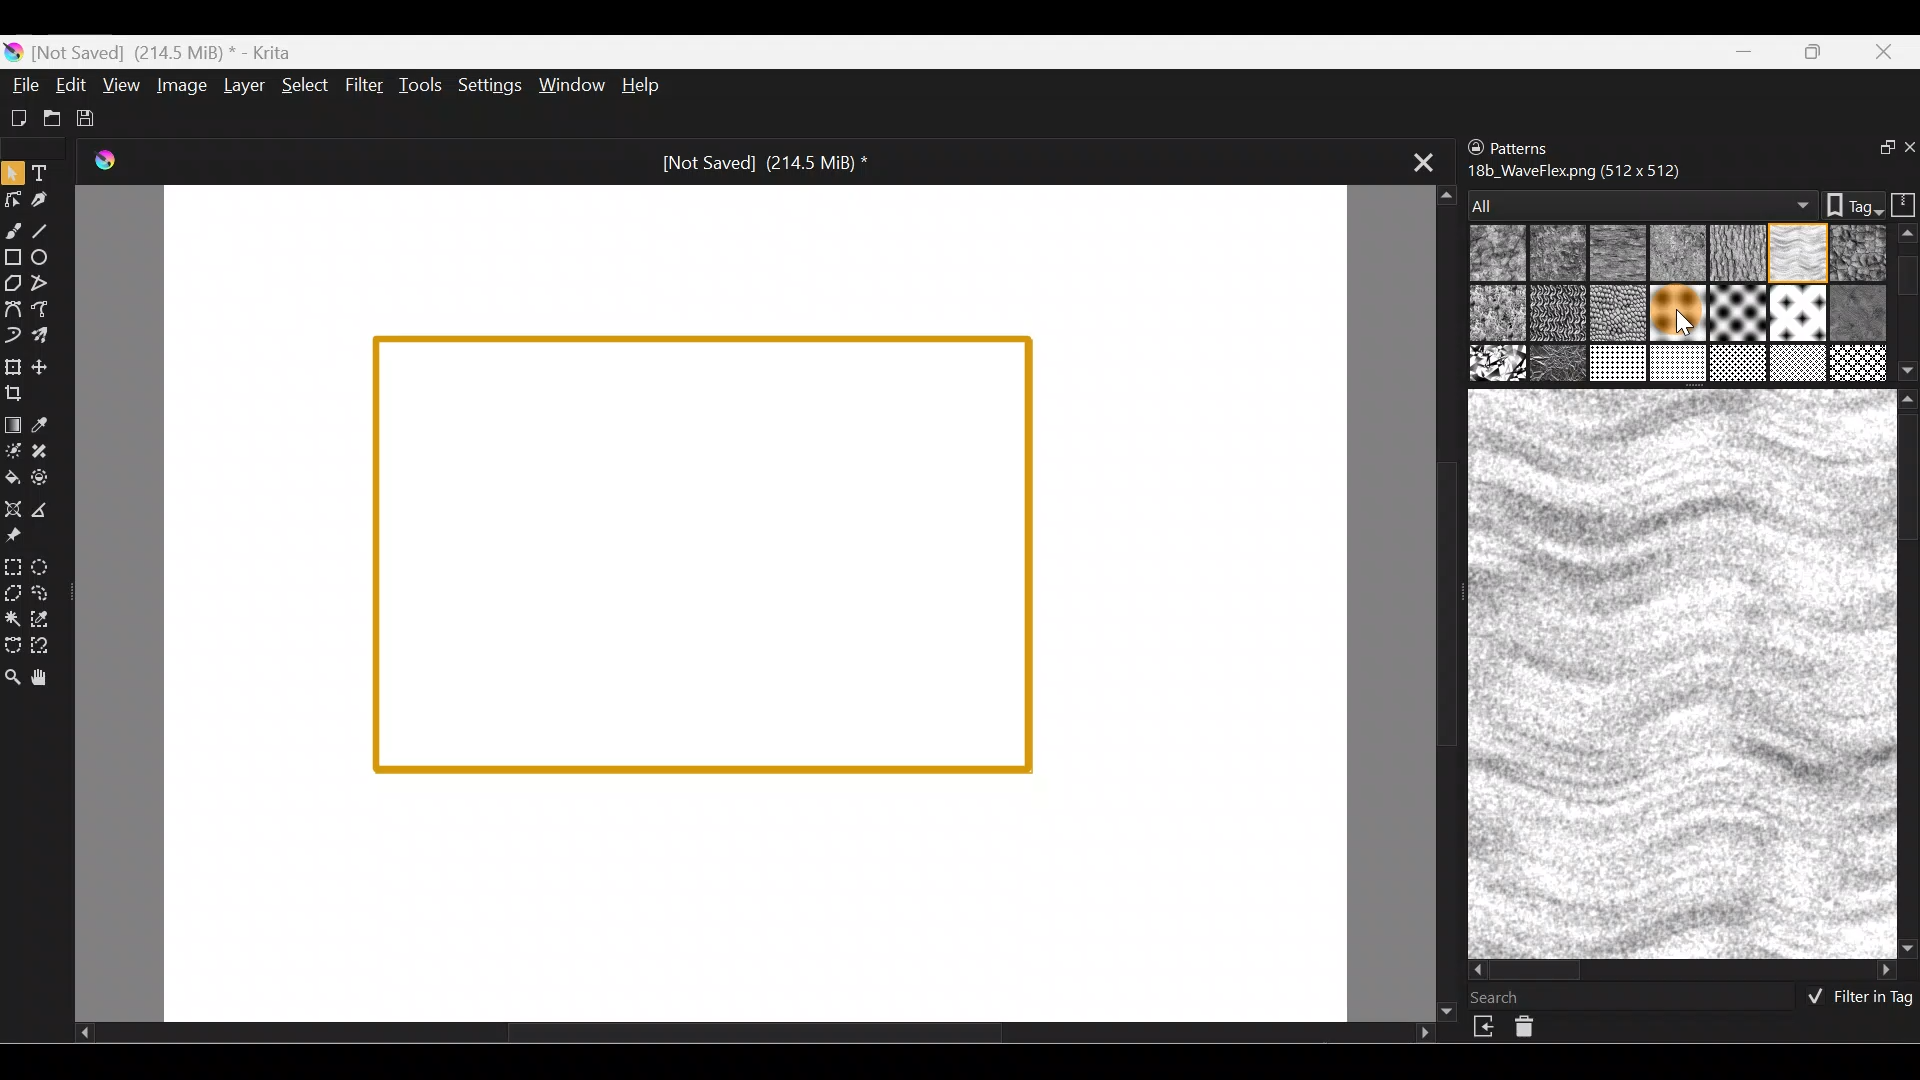  What do you see at coordinates (1492, 255) in the screenshot?
I see `01 canvas.png` at bounding box center [1492, 255].